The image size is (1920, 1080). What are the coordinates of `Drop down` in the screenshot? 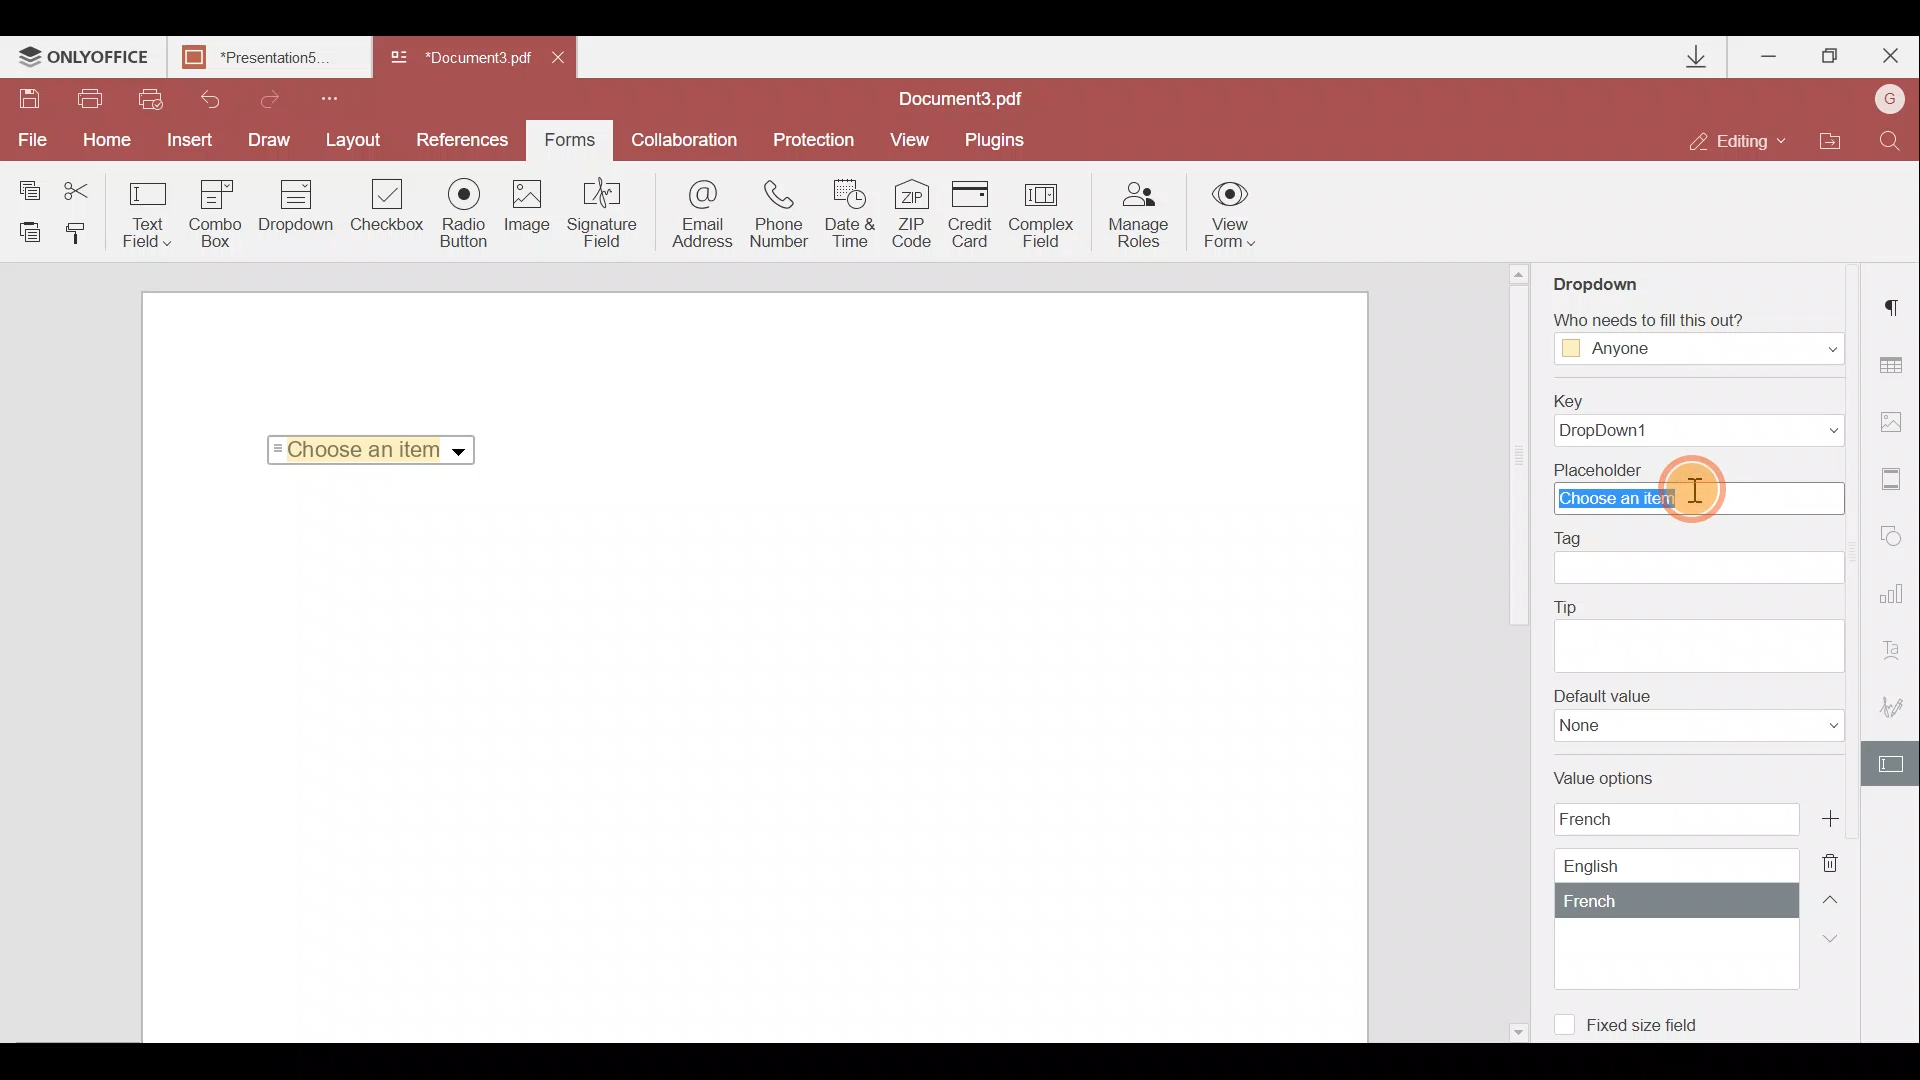 It's located at (296, 208).